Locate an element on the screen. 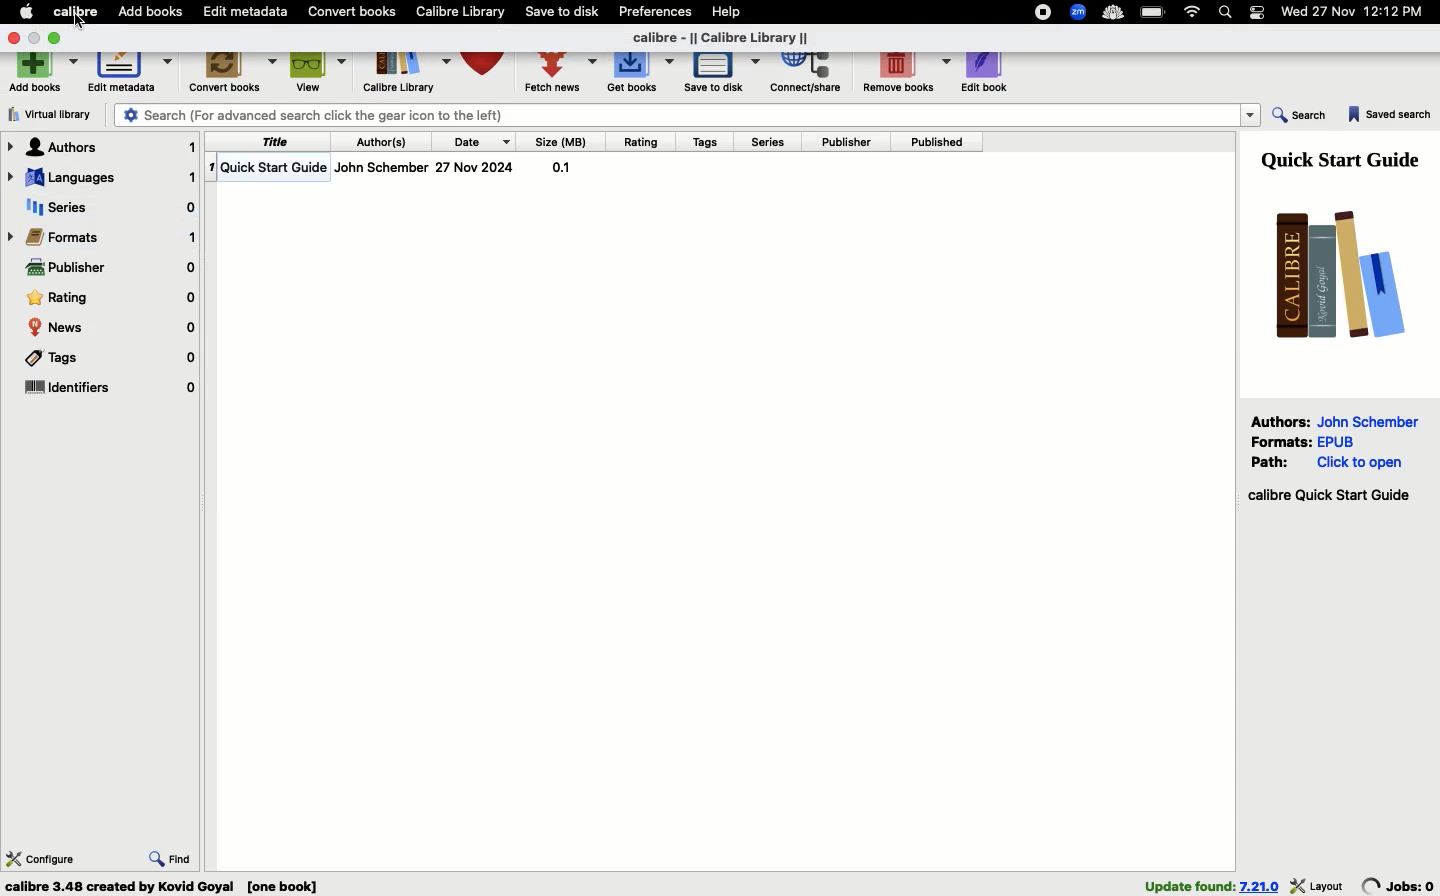  dropdown is located at coordinates (1252, 116).